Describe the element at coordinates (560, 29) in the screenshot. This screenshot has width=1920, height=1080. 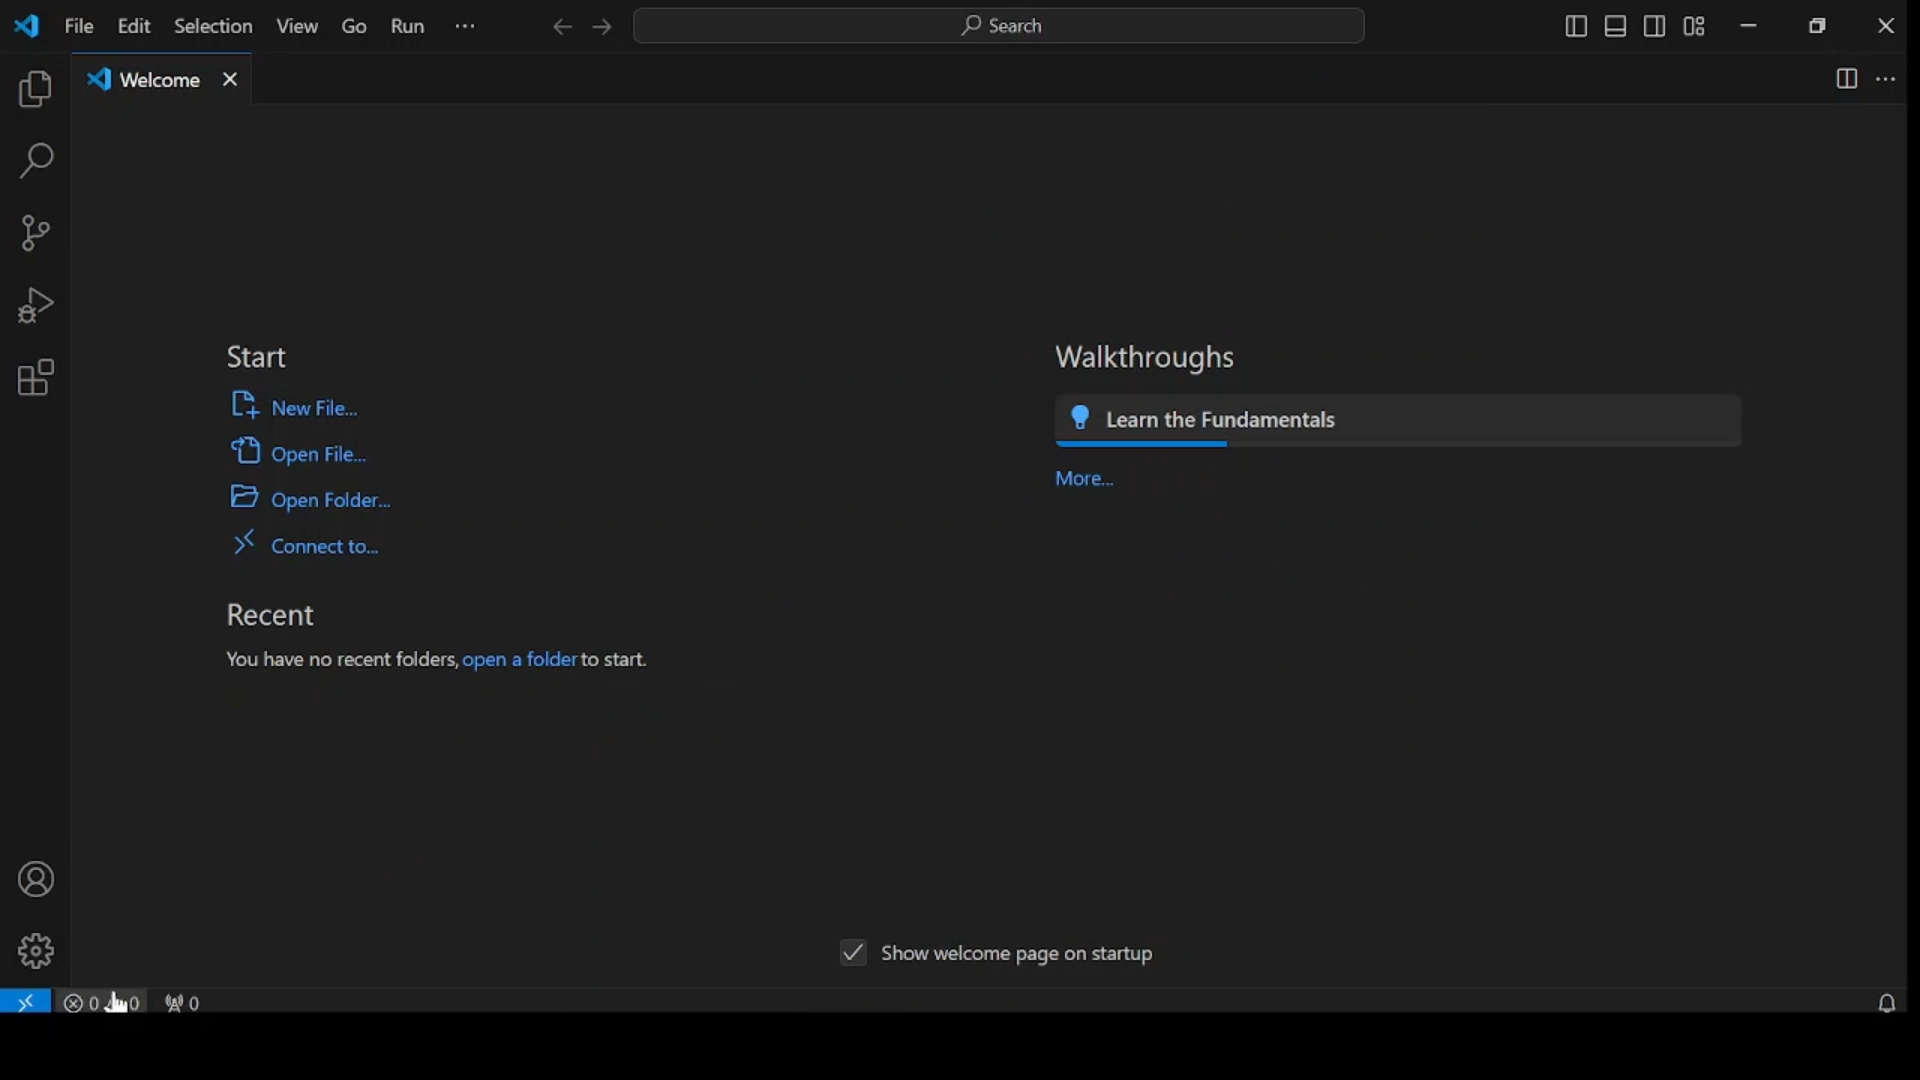
I see `previous` at that location.